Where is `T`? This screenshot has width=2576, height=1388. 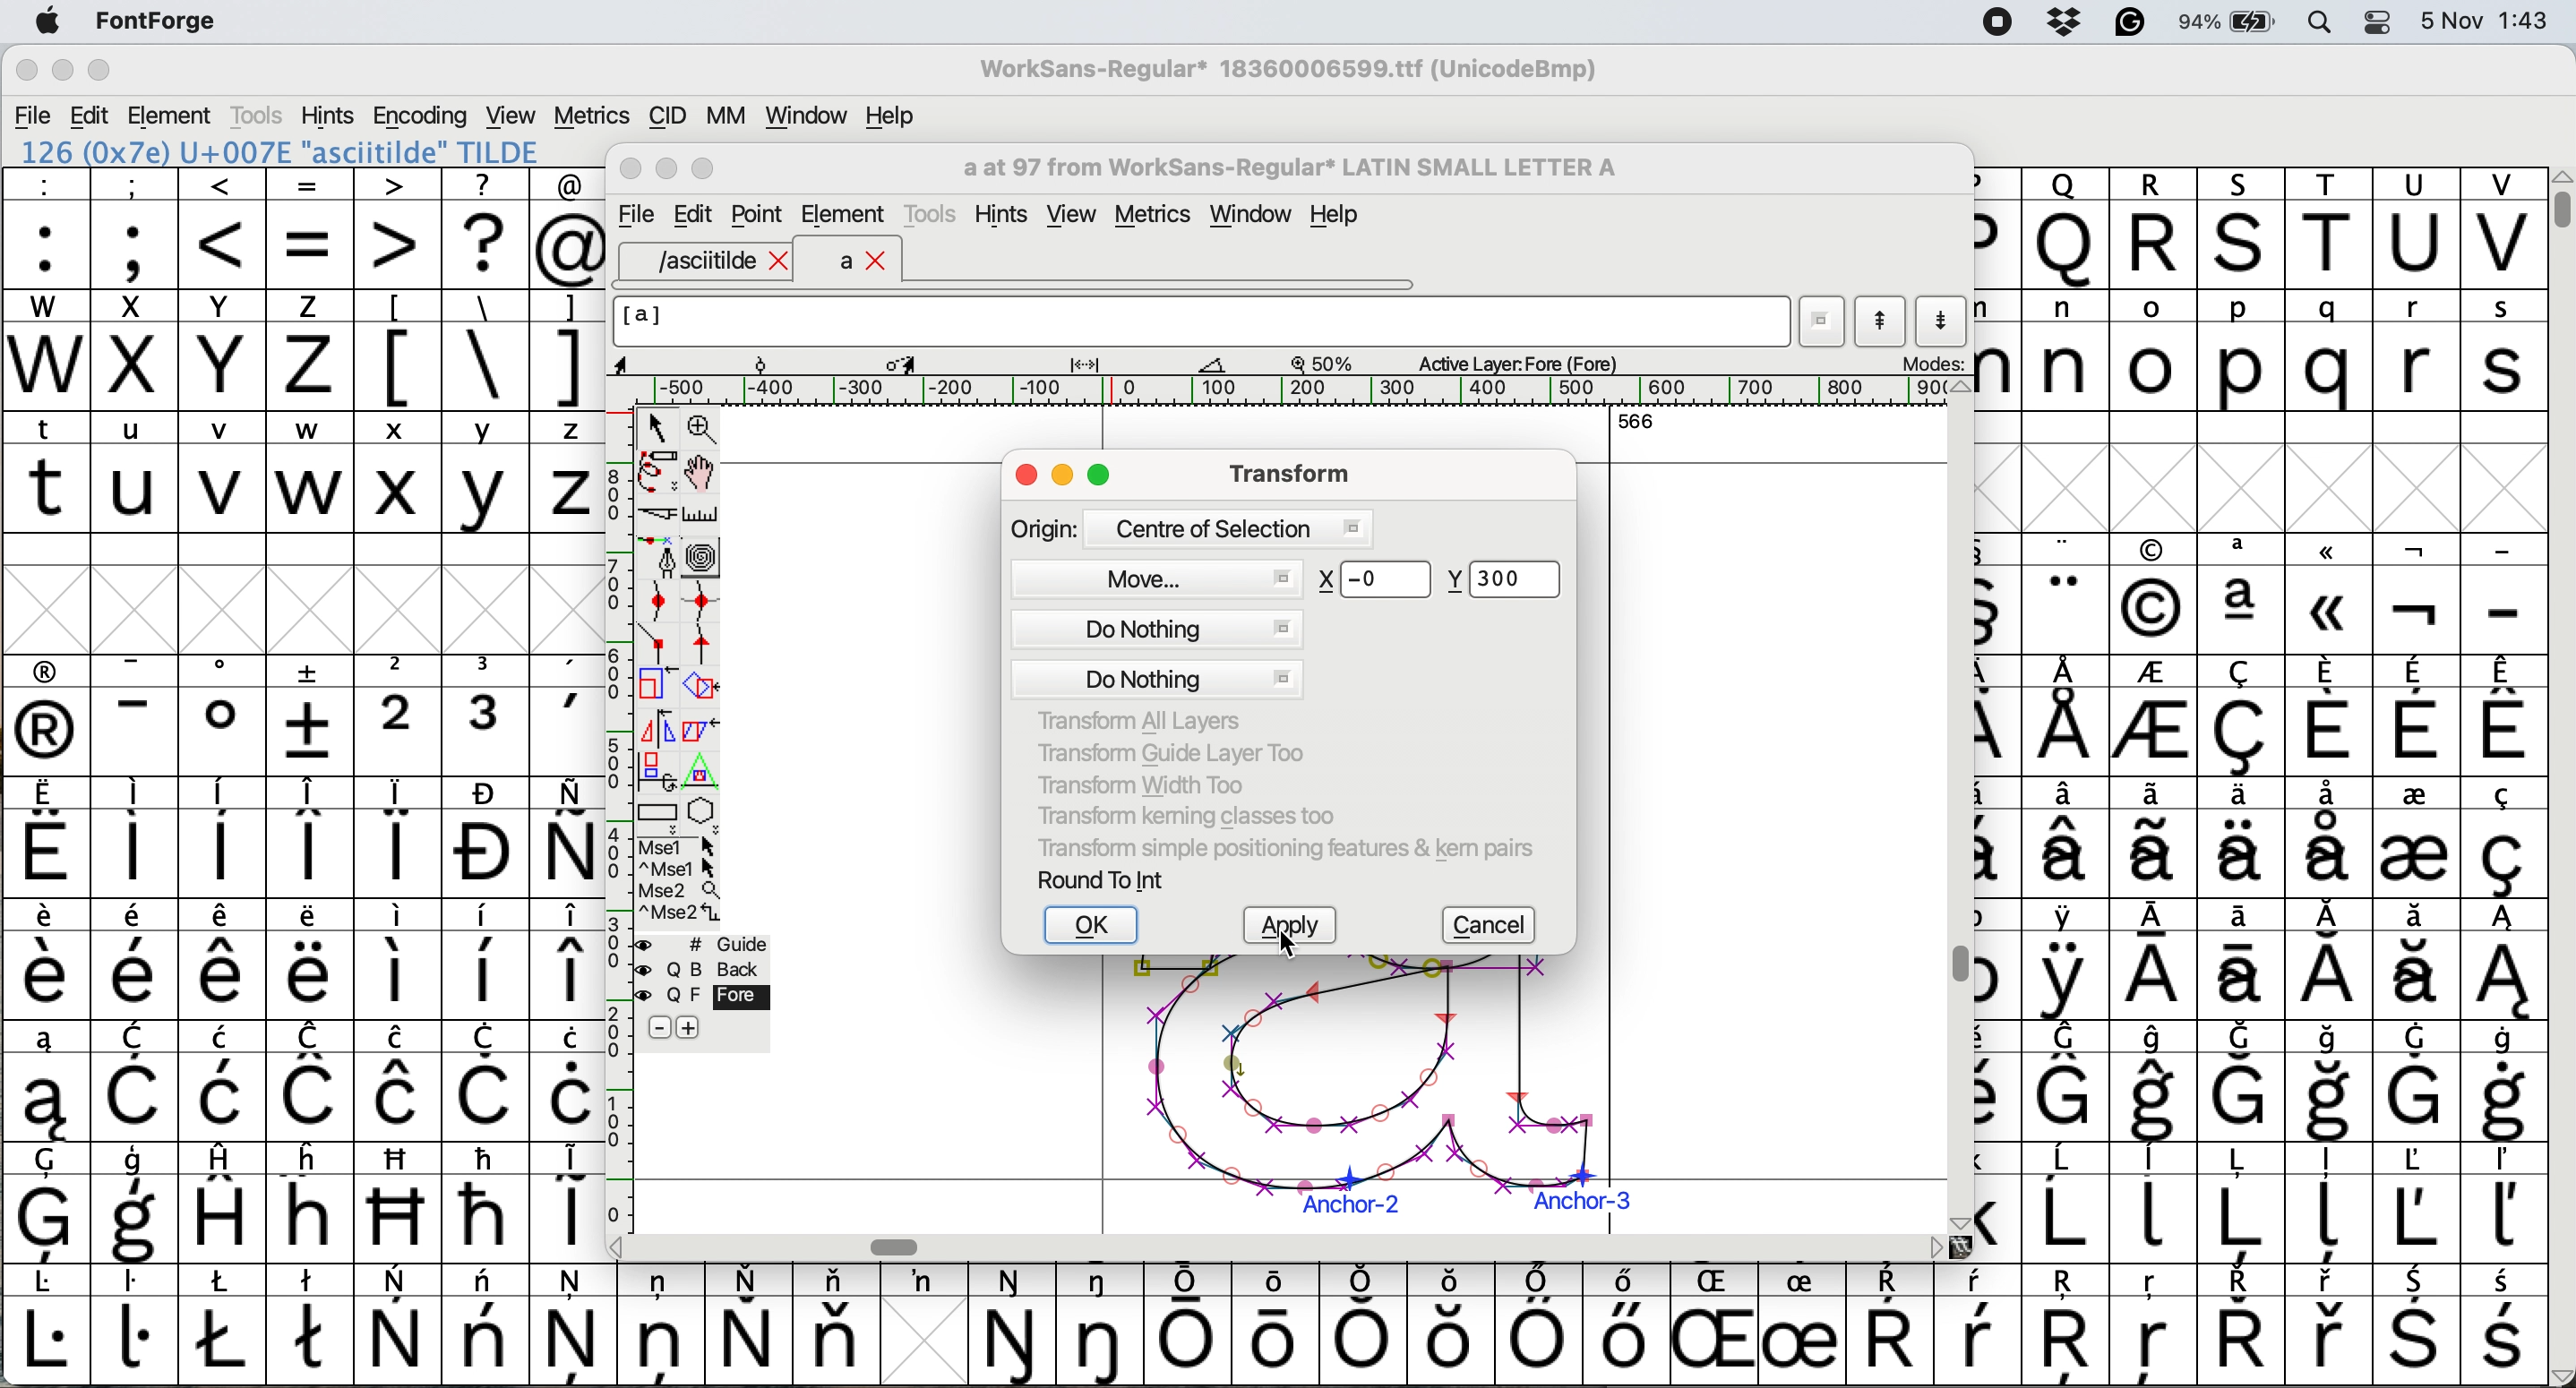 T is located at coordinates (2334, 230).